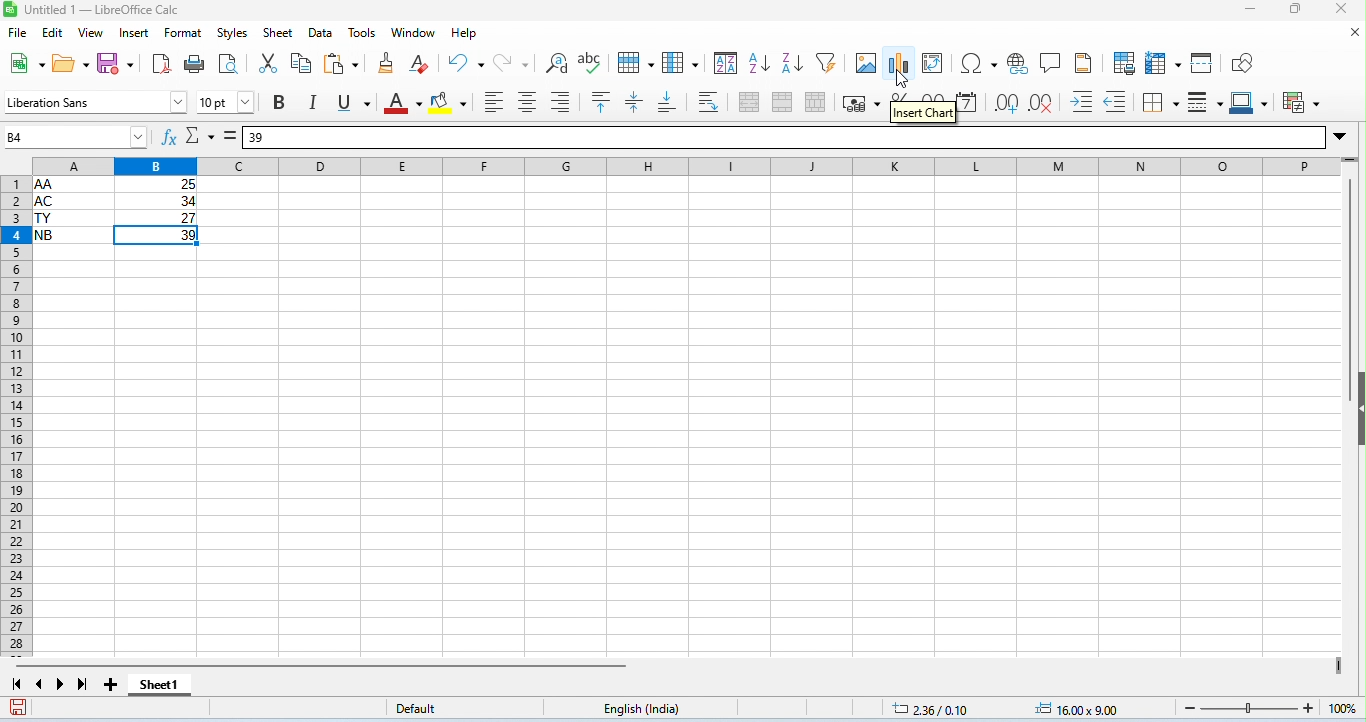 The image size is (1366, 722). Describe the element at coordinates (935, 63) in the screenshot. I see `pivot chart` at that location.